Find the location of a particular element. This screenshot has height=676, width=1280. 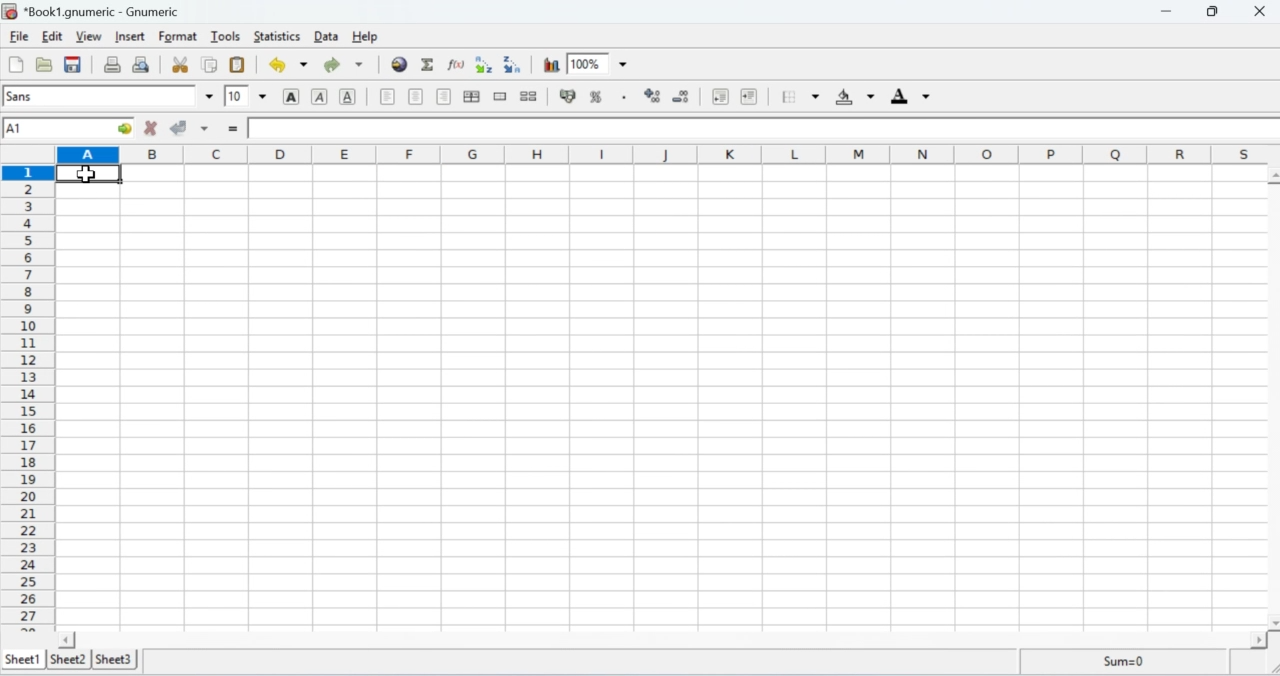

Formula bar is located at coordinates (756, 129).